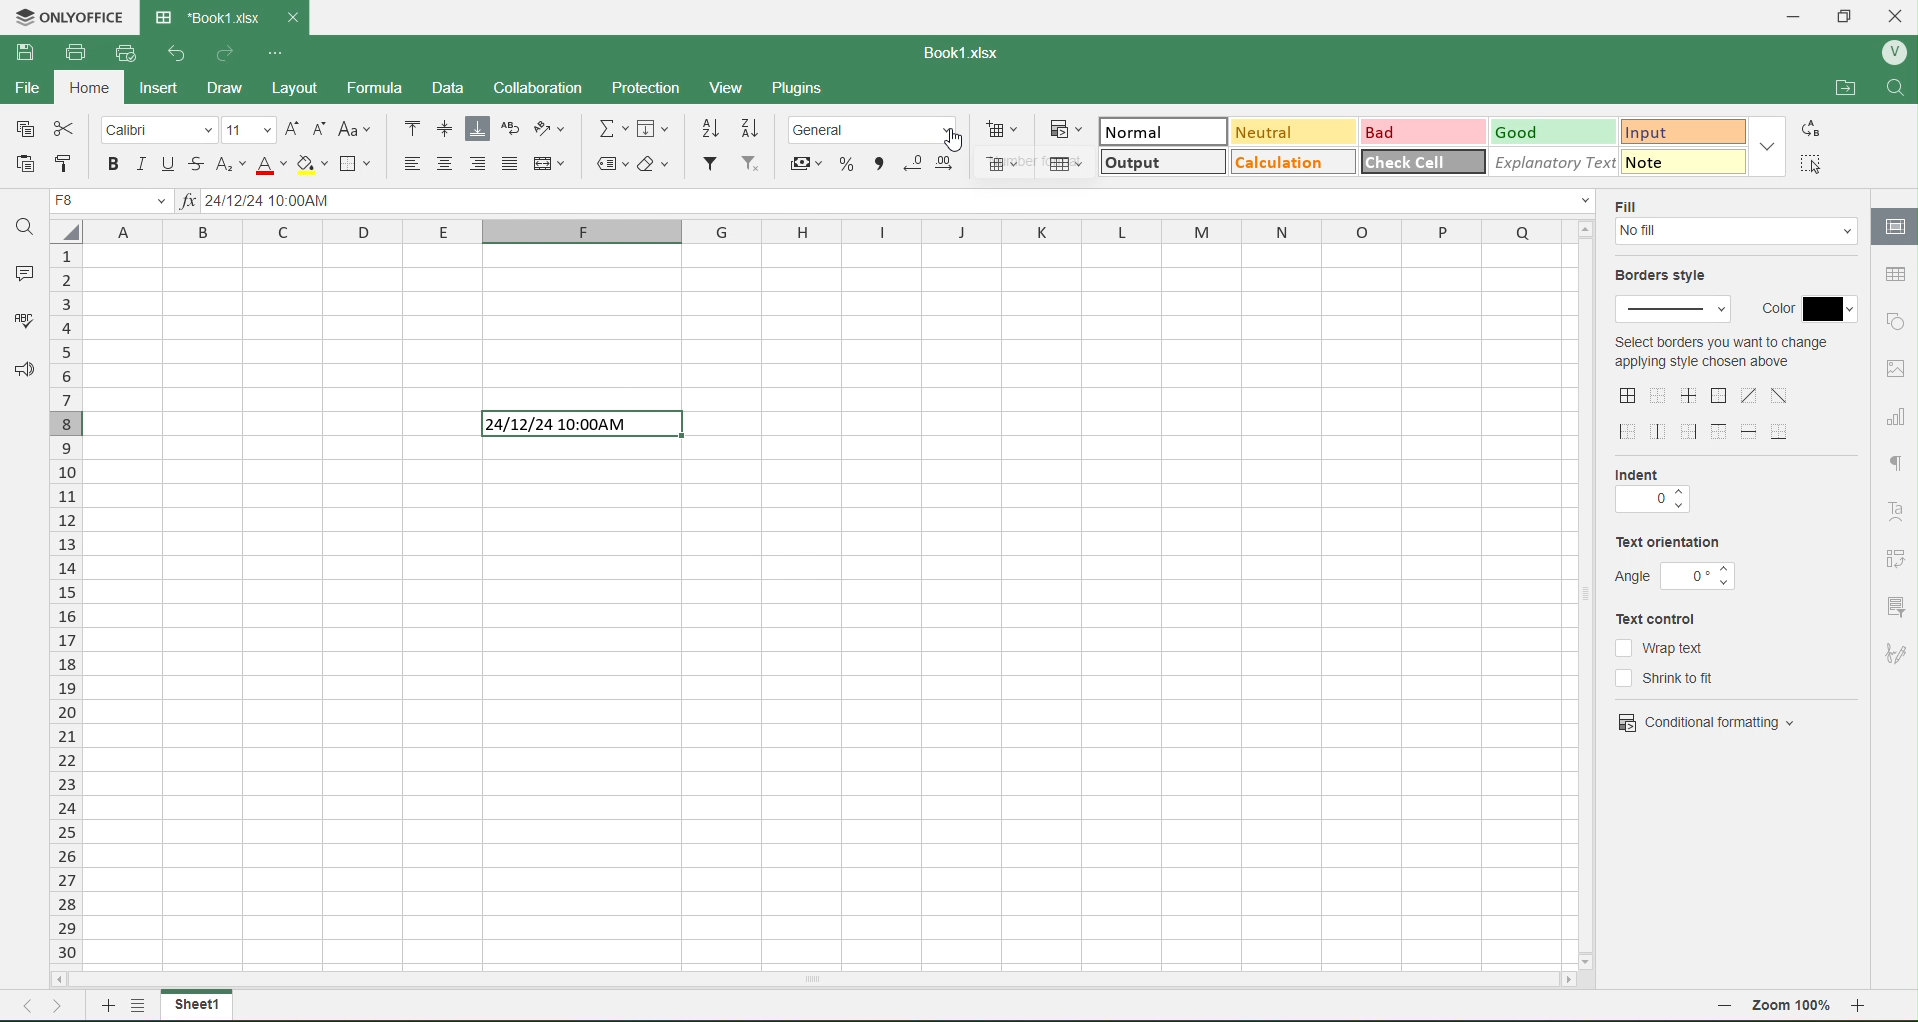  Describe the element at coordinates (1003, 165) in the screenshot. I see `Delete Cells` at that location.